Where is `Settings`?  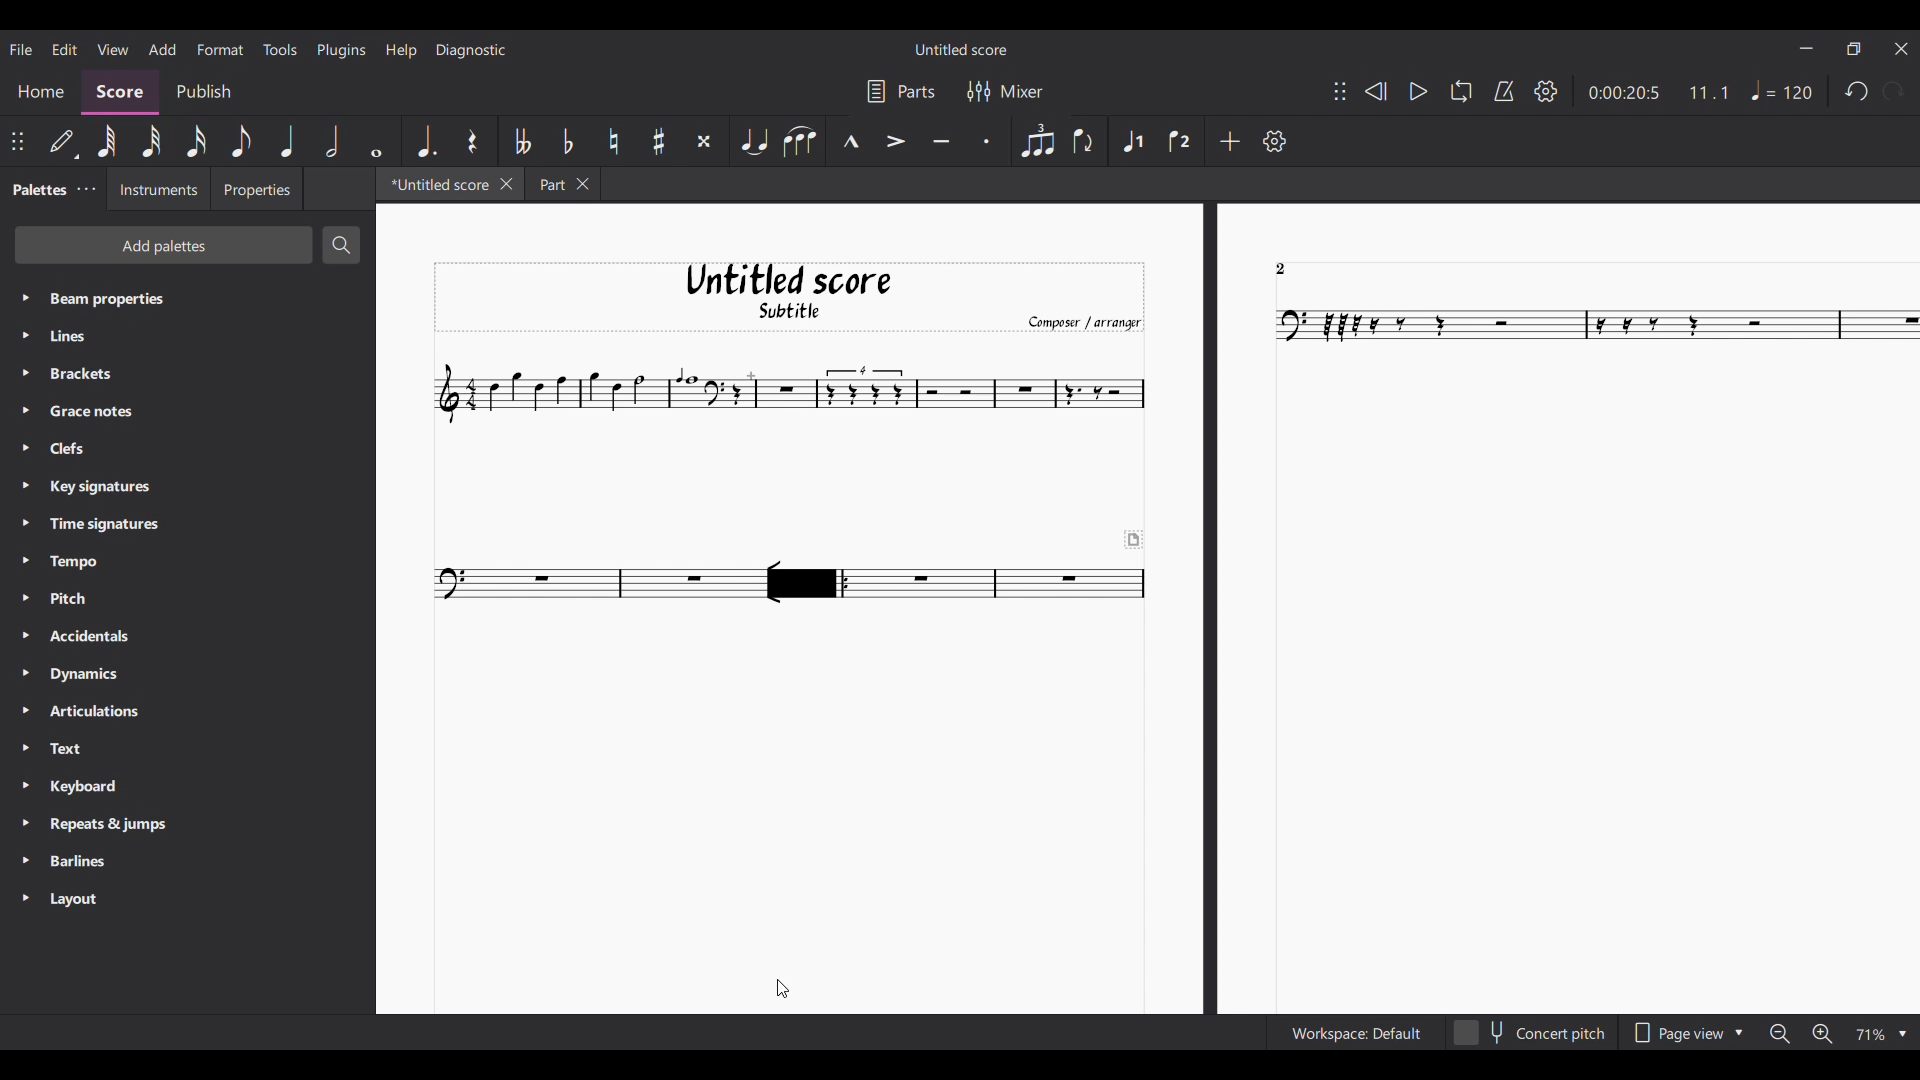
Settings is located at coordinates (1275, 140).